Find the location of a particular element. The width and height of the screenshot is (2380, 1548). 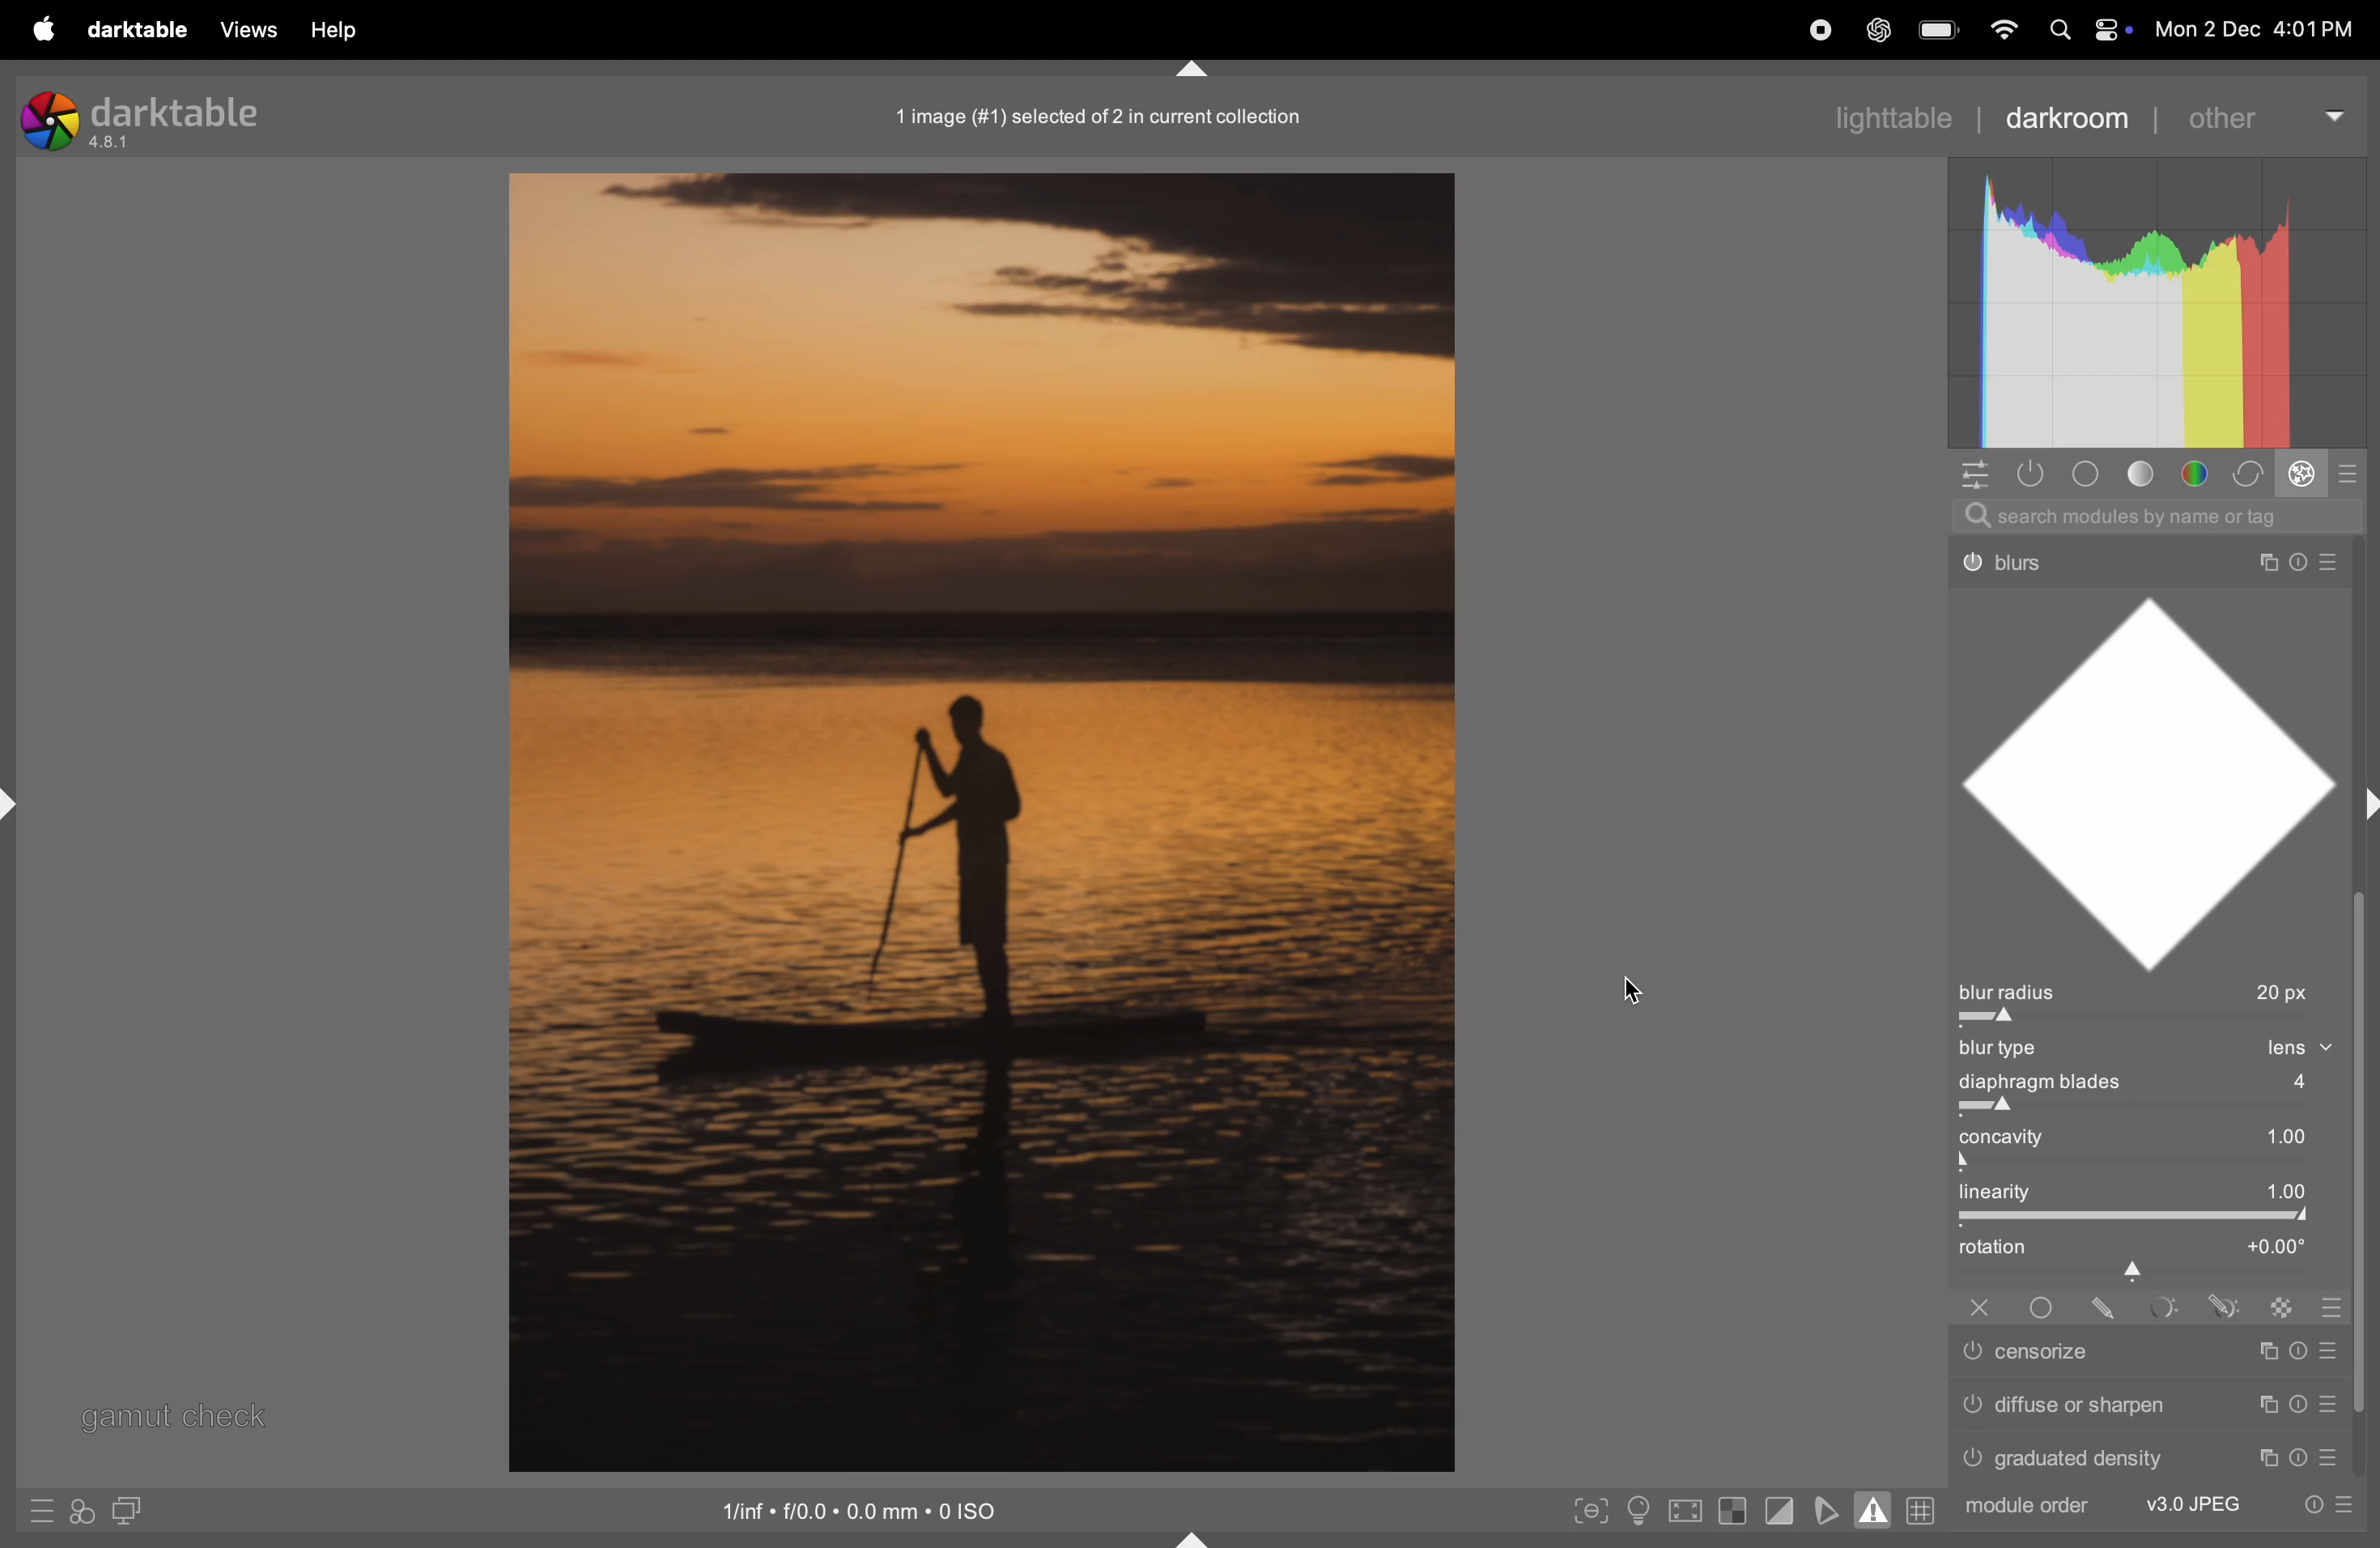

base is located at coordinates (2092, 473).